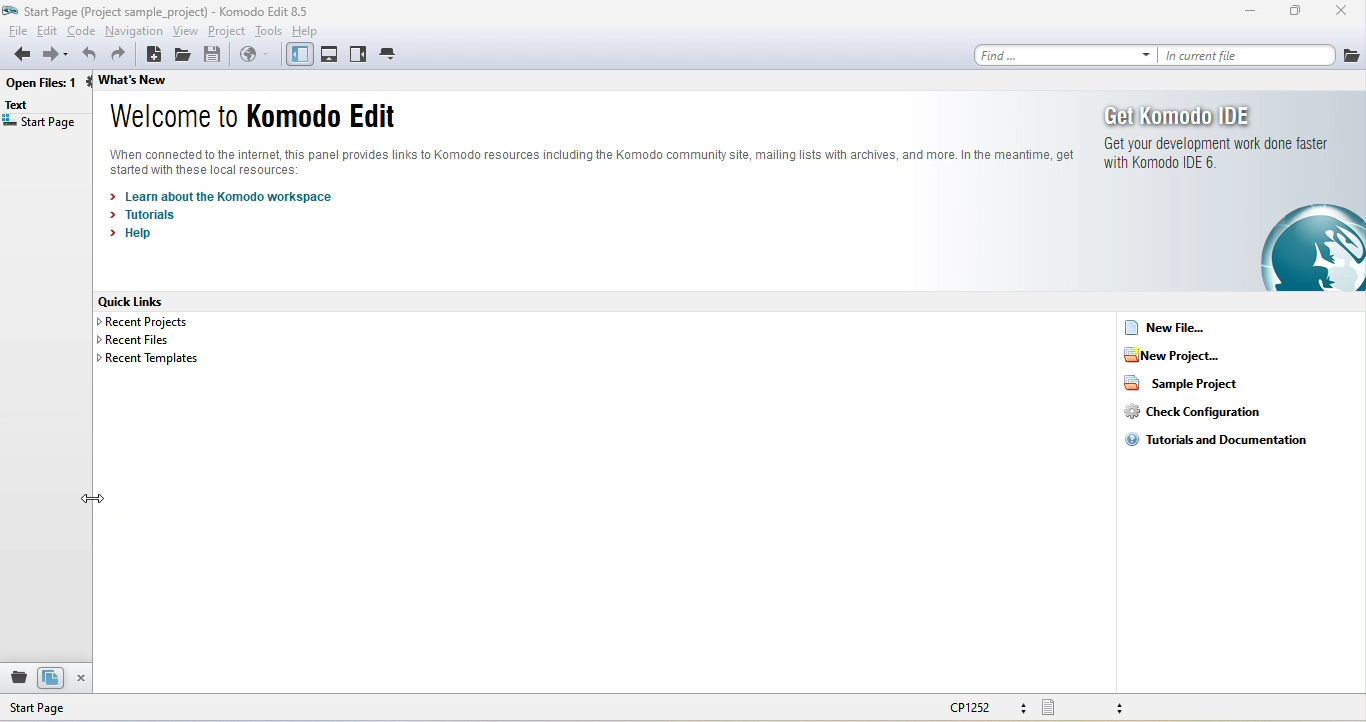 The height and width of the screenshot is (722, 1366). Describe the element at coordinates (310, 30) in the screenshot. I see `help` at that location.